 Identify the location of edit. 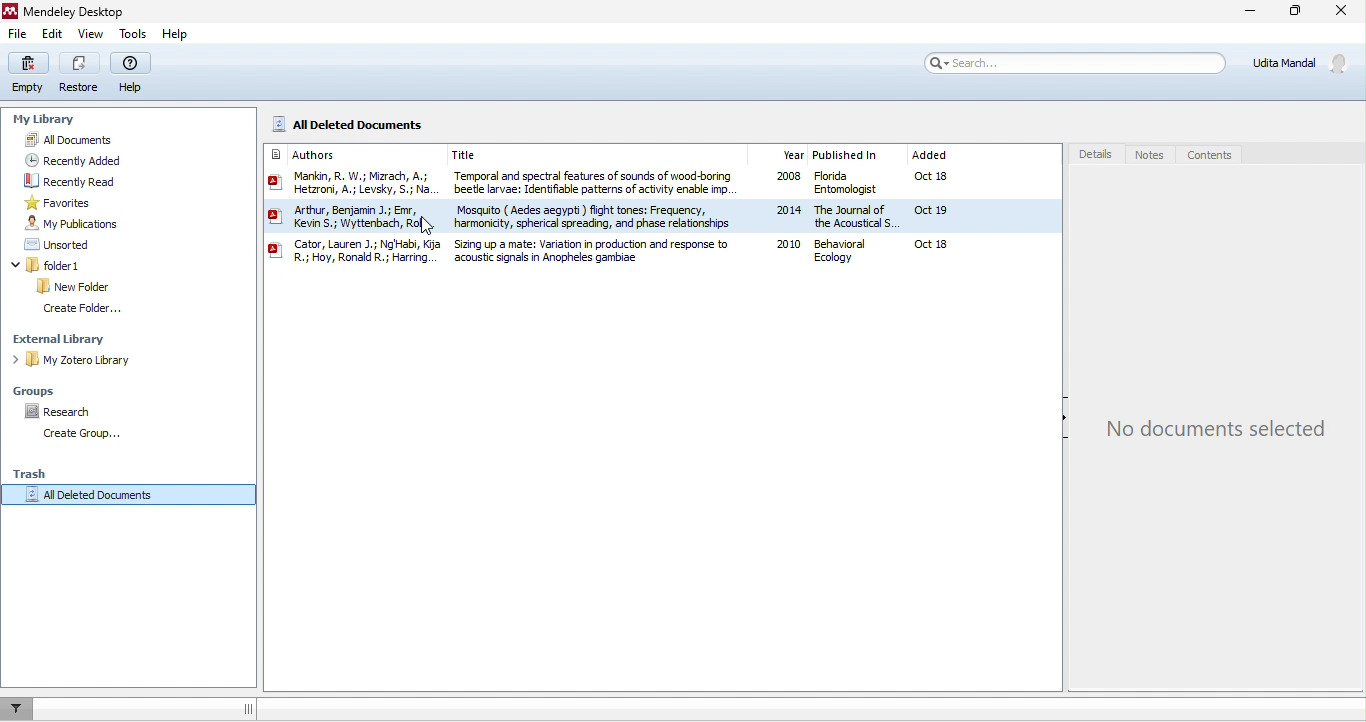
(53, 35).